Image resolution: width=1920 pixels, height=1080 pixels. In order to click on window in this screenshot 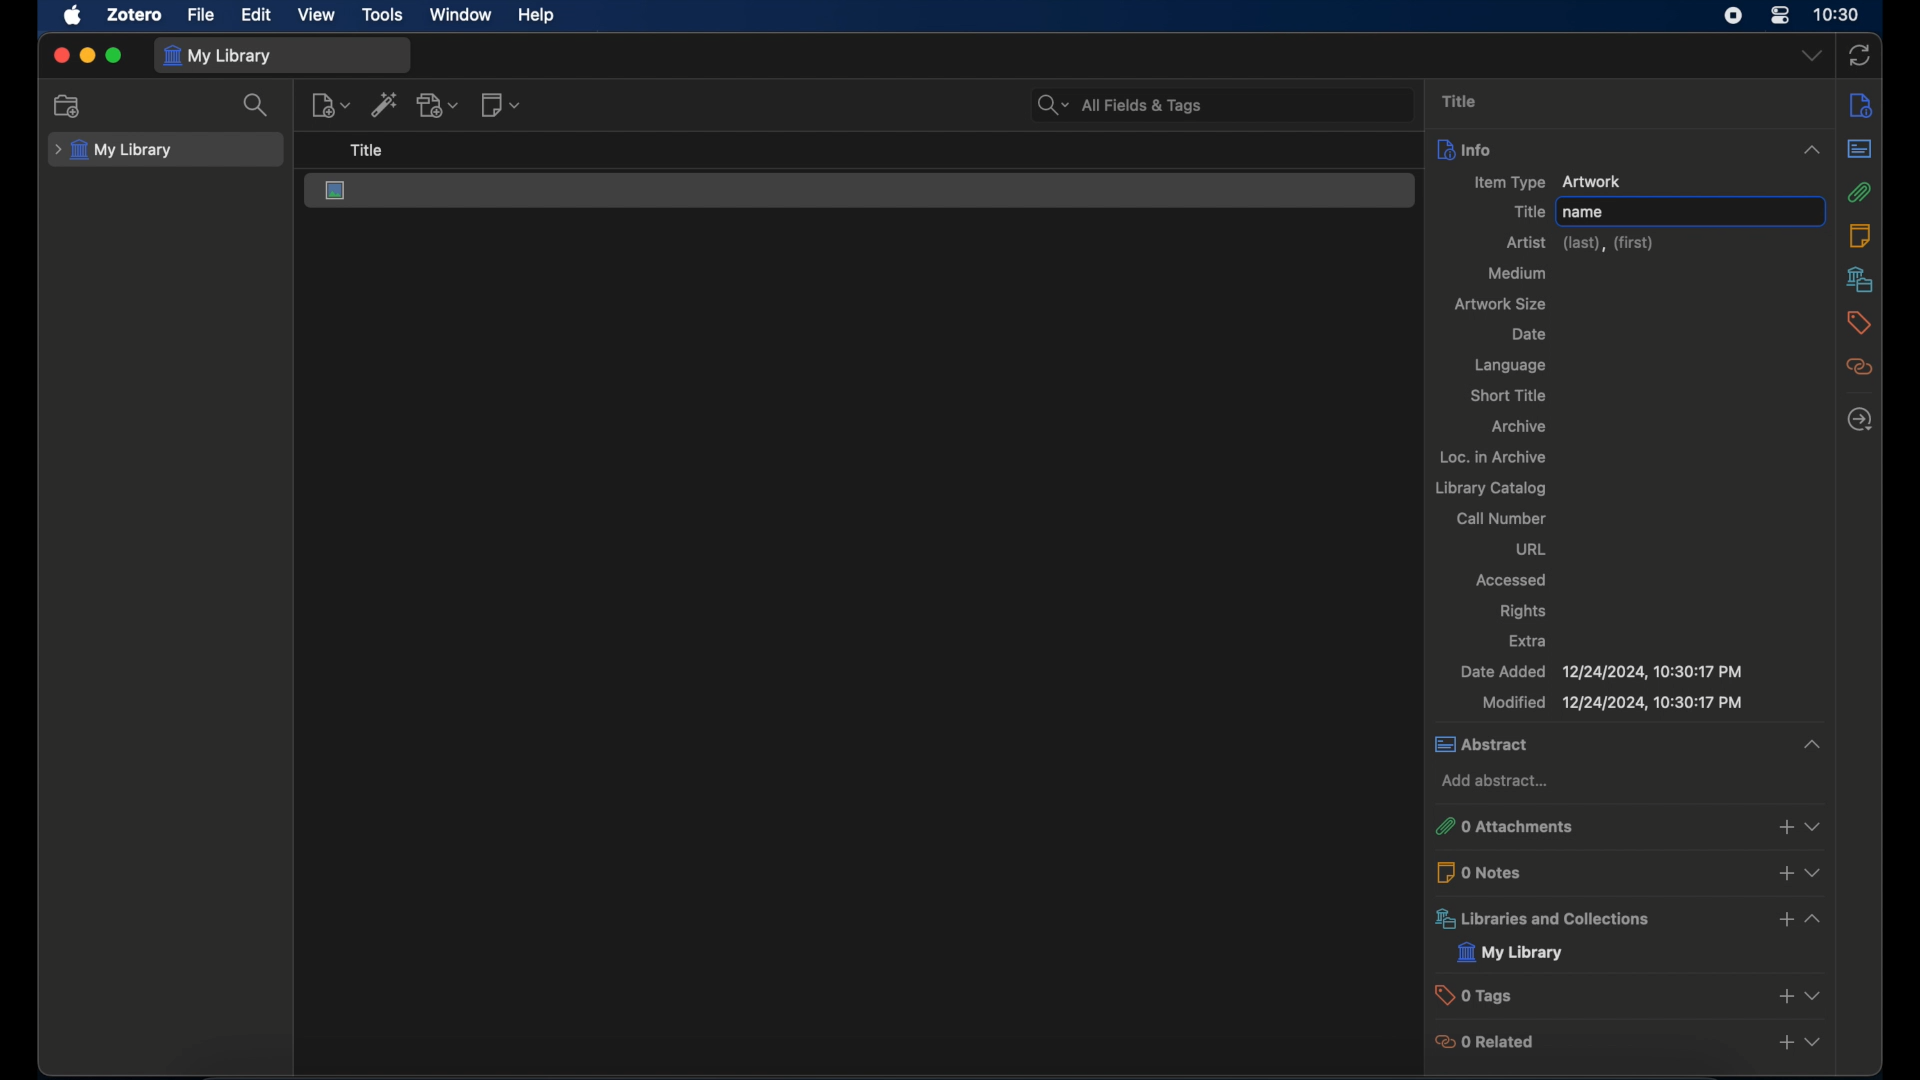, I will do `click(461, 14)`.